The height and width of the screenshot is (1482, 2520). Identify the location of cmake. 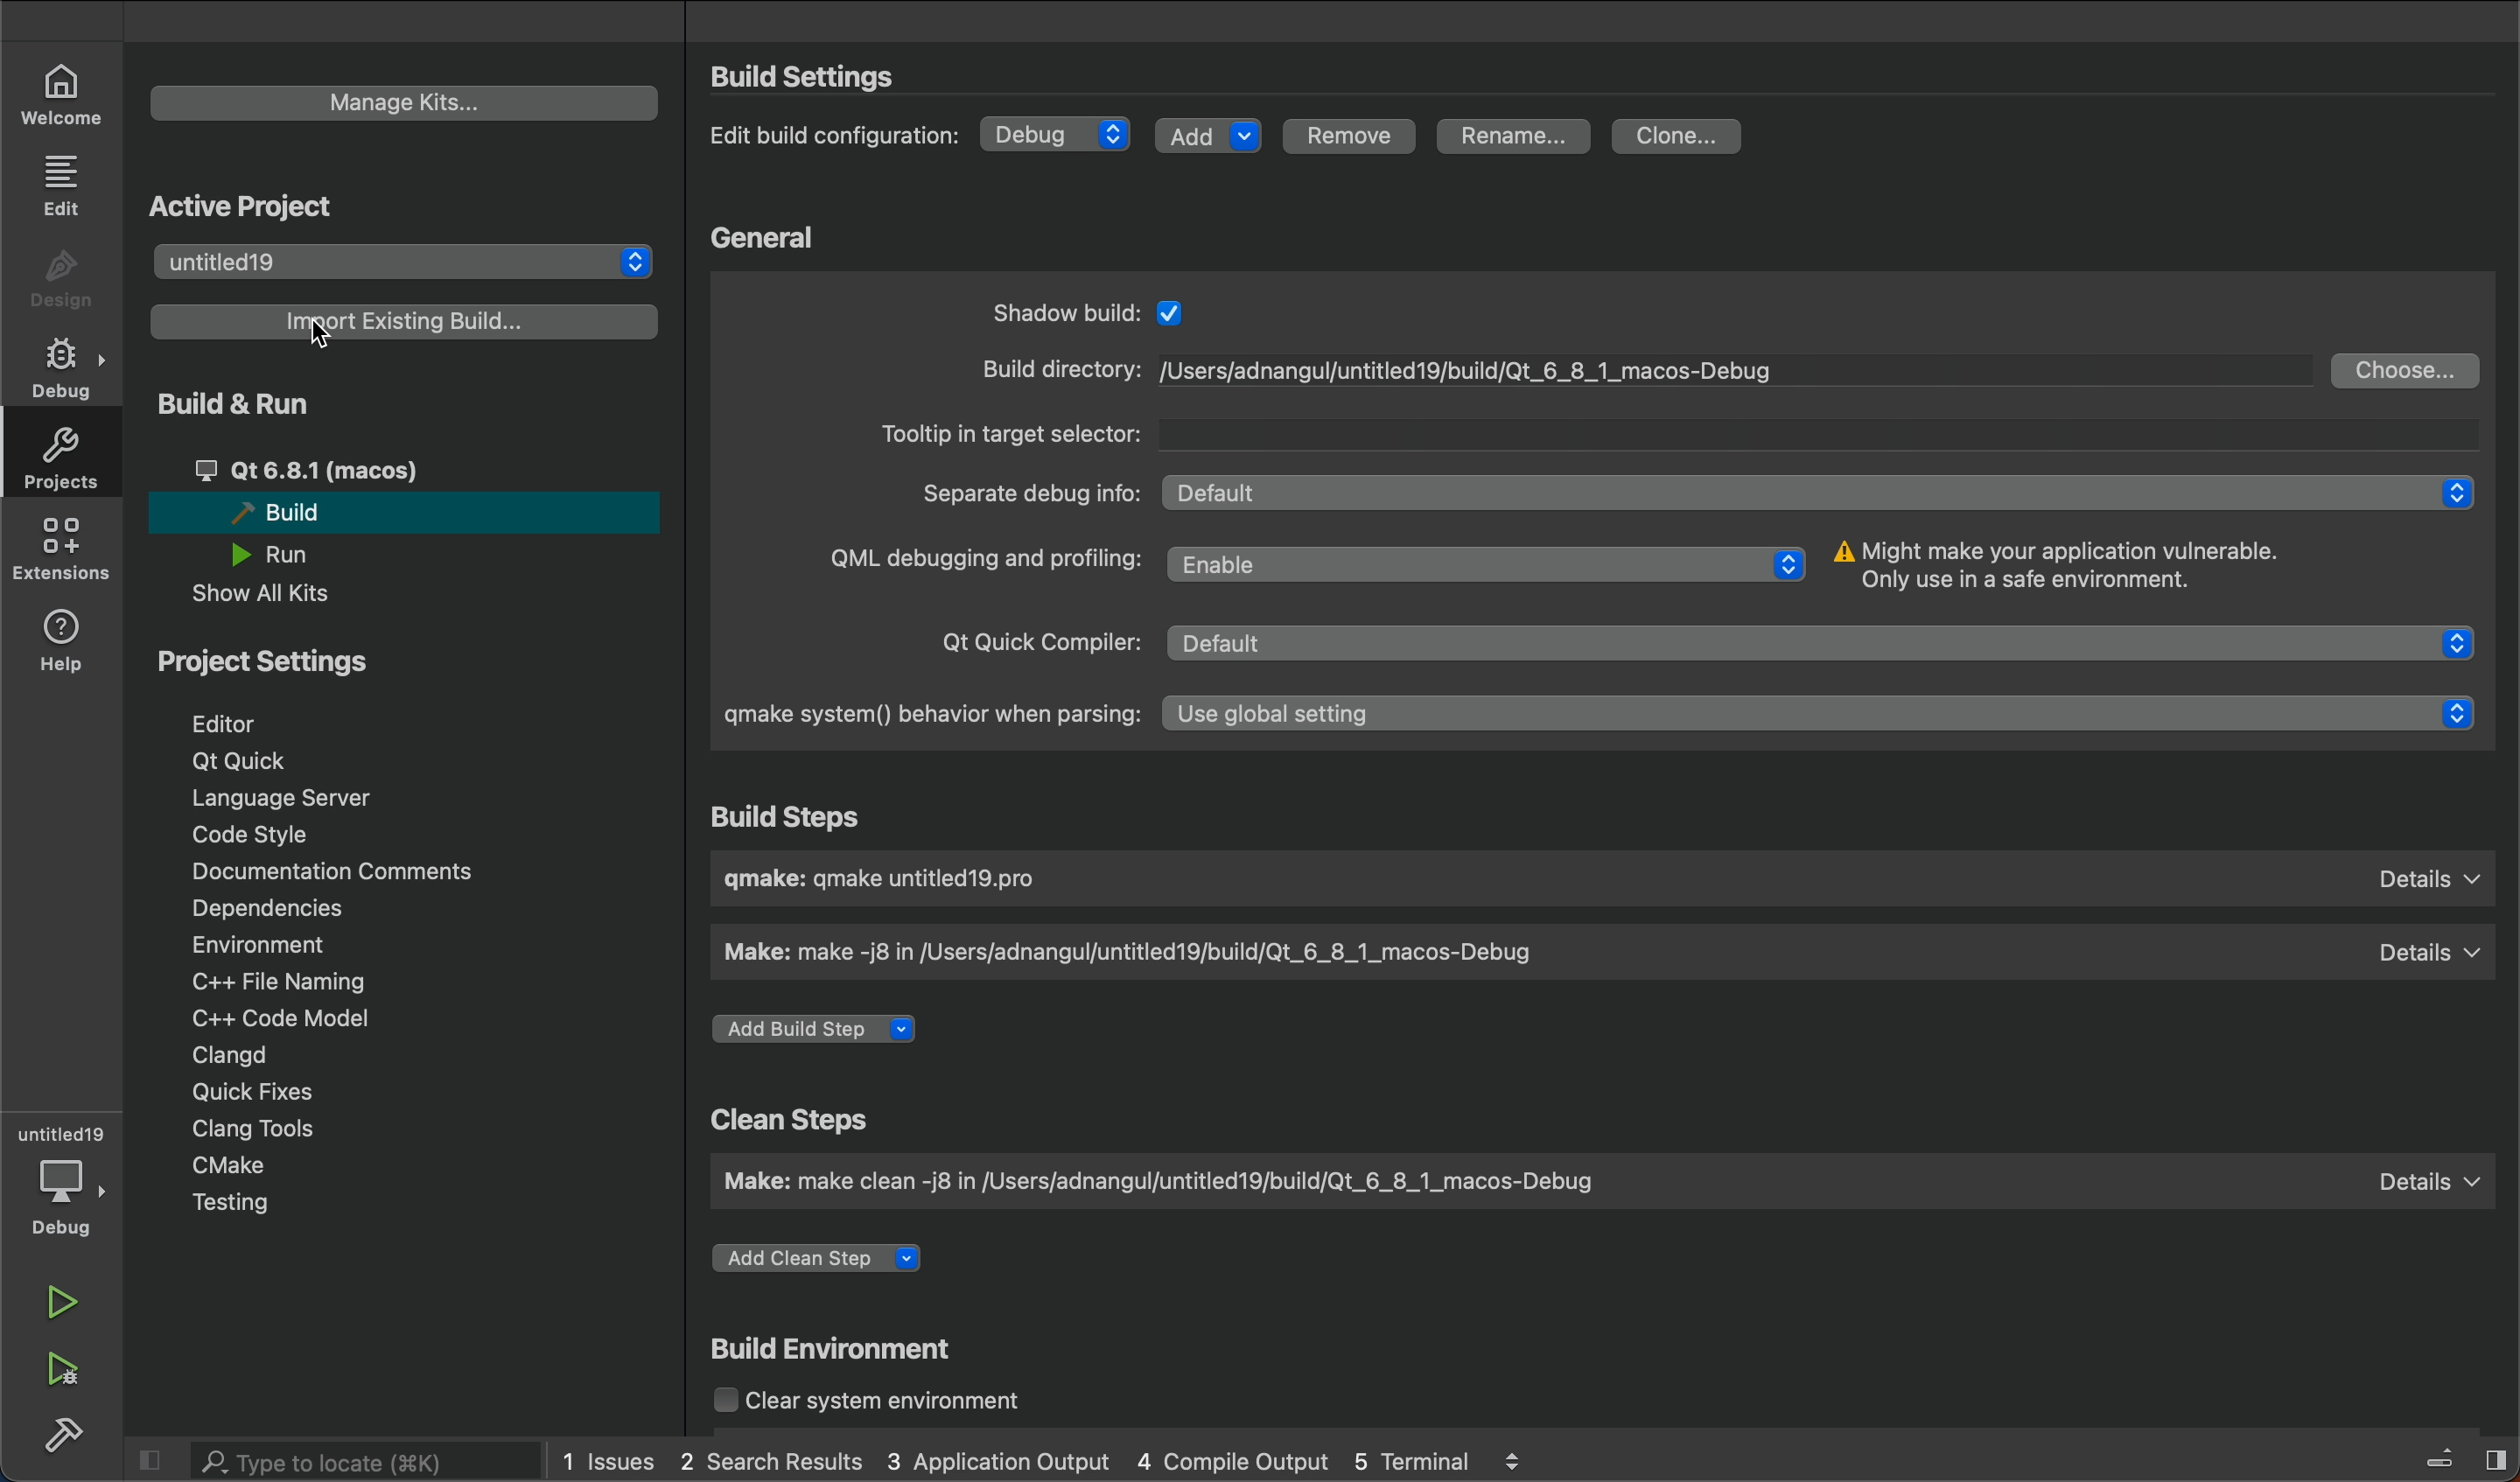
(242, 1168).